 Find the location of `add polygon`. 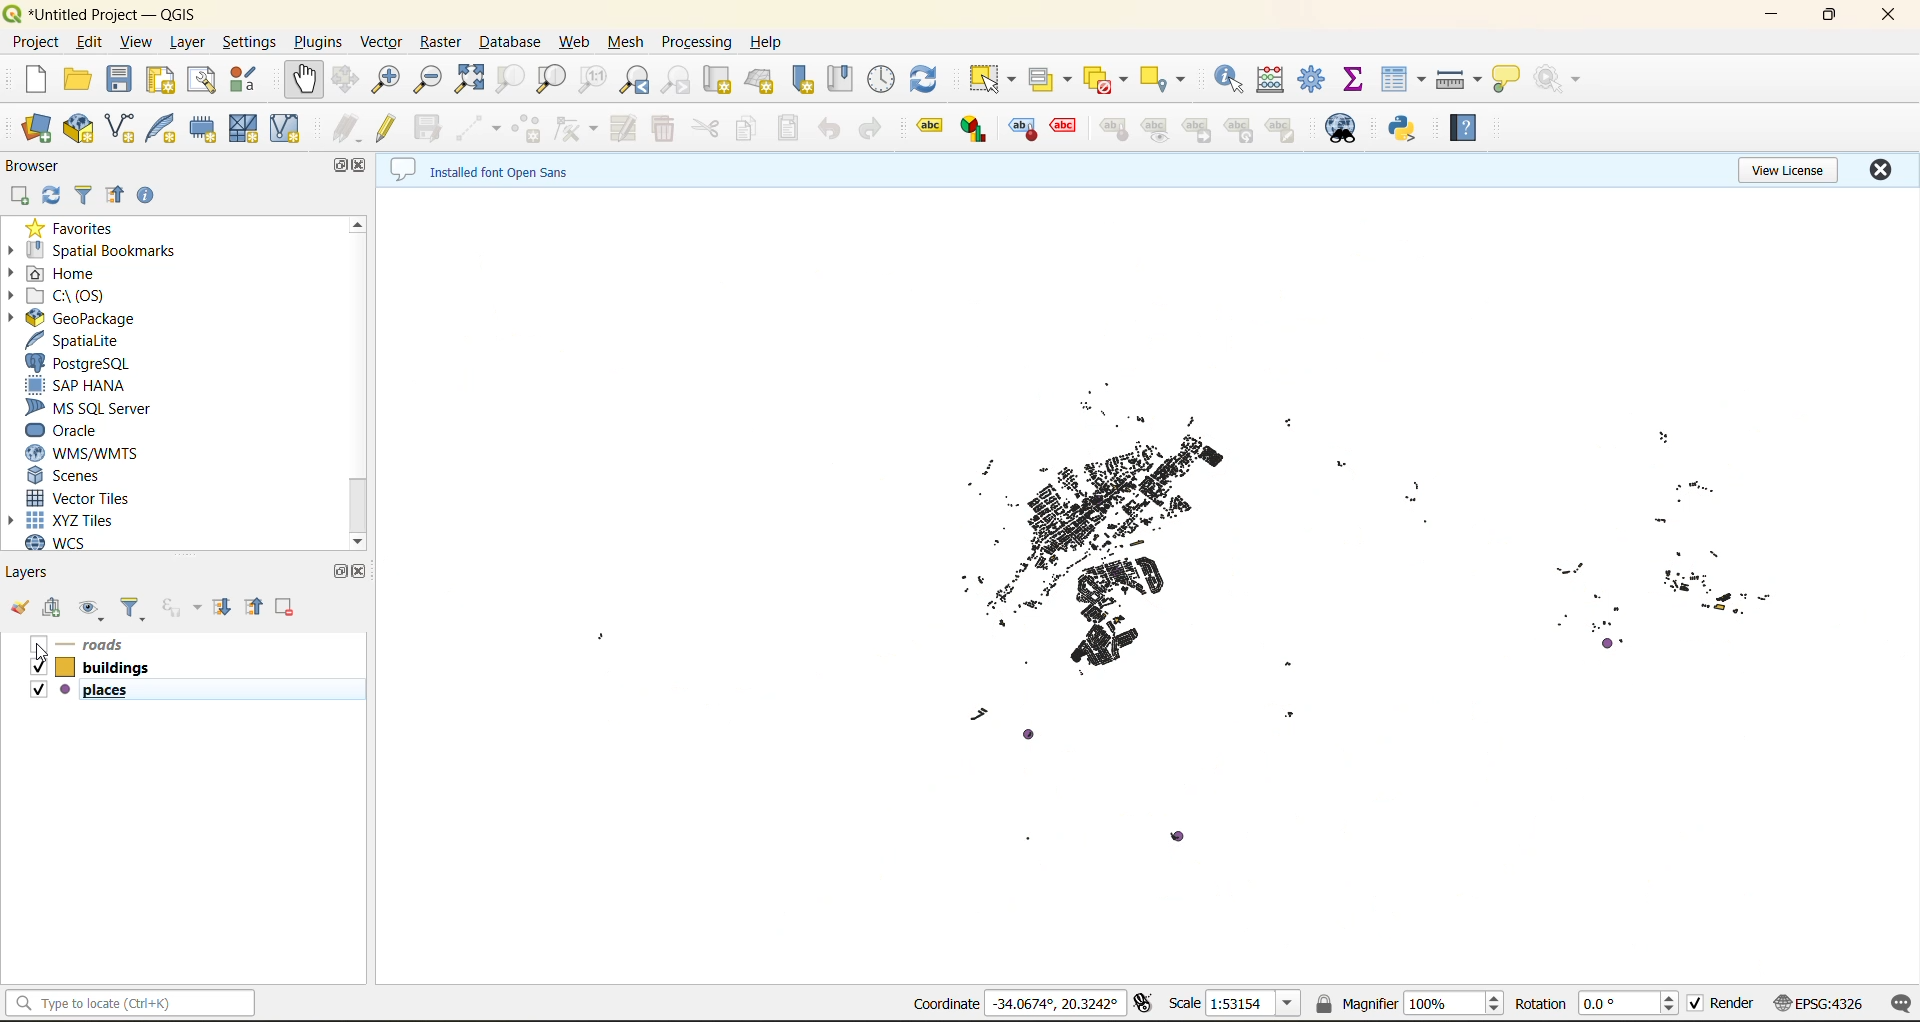

add polygon is located at coordinates (528, 127).